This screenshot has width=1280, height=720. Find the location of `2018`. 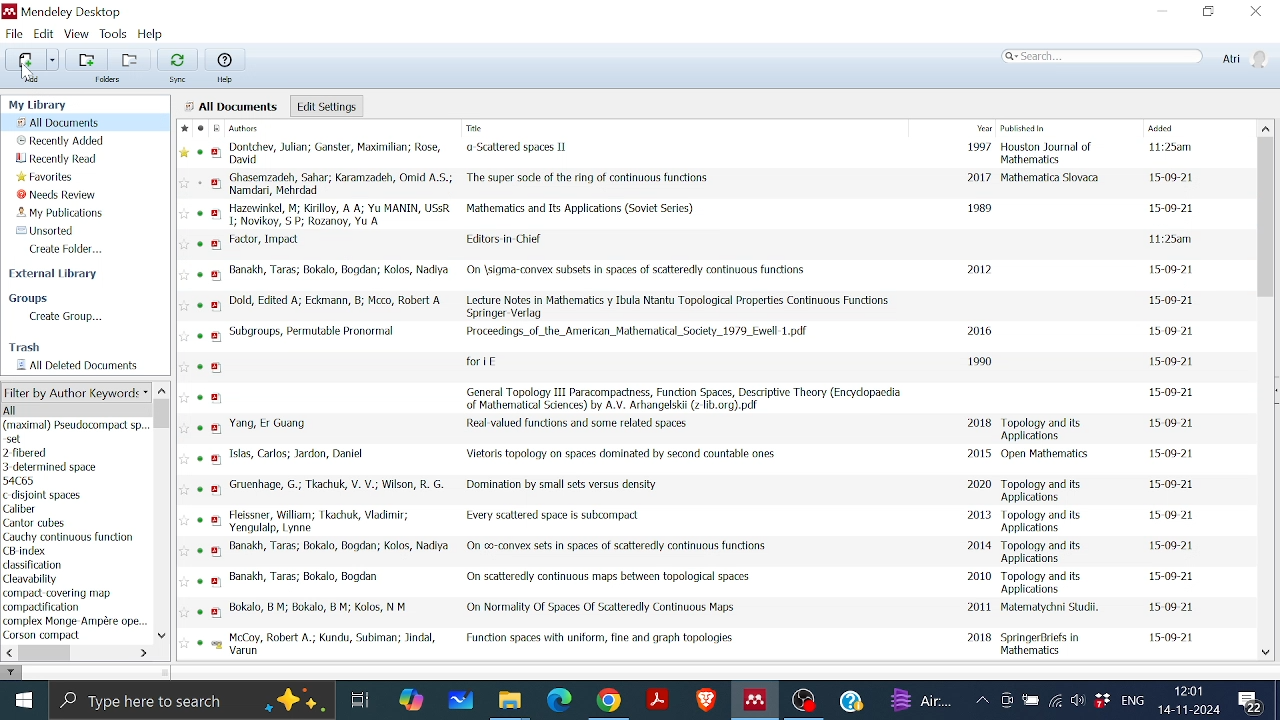

2018 is located at coordinates (975, 423).